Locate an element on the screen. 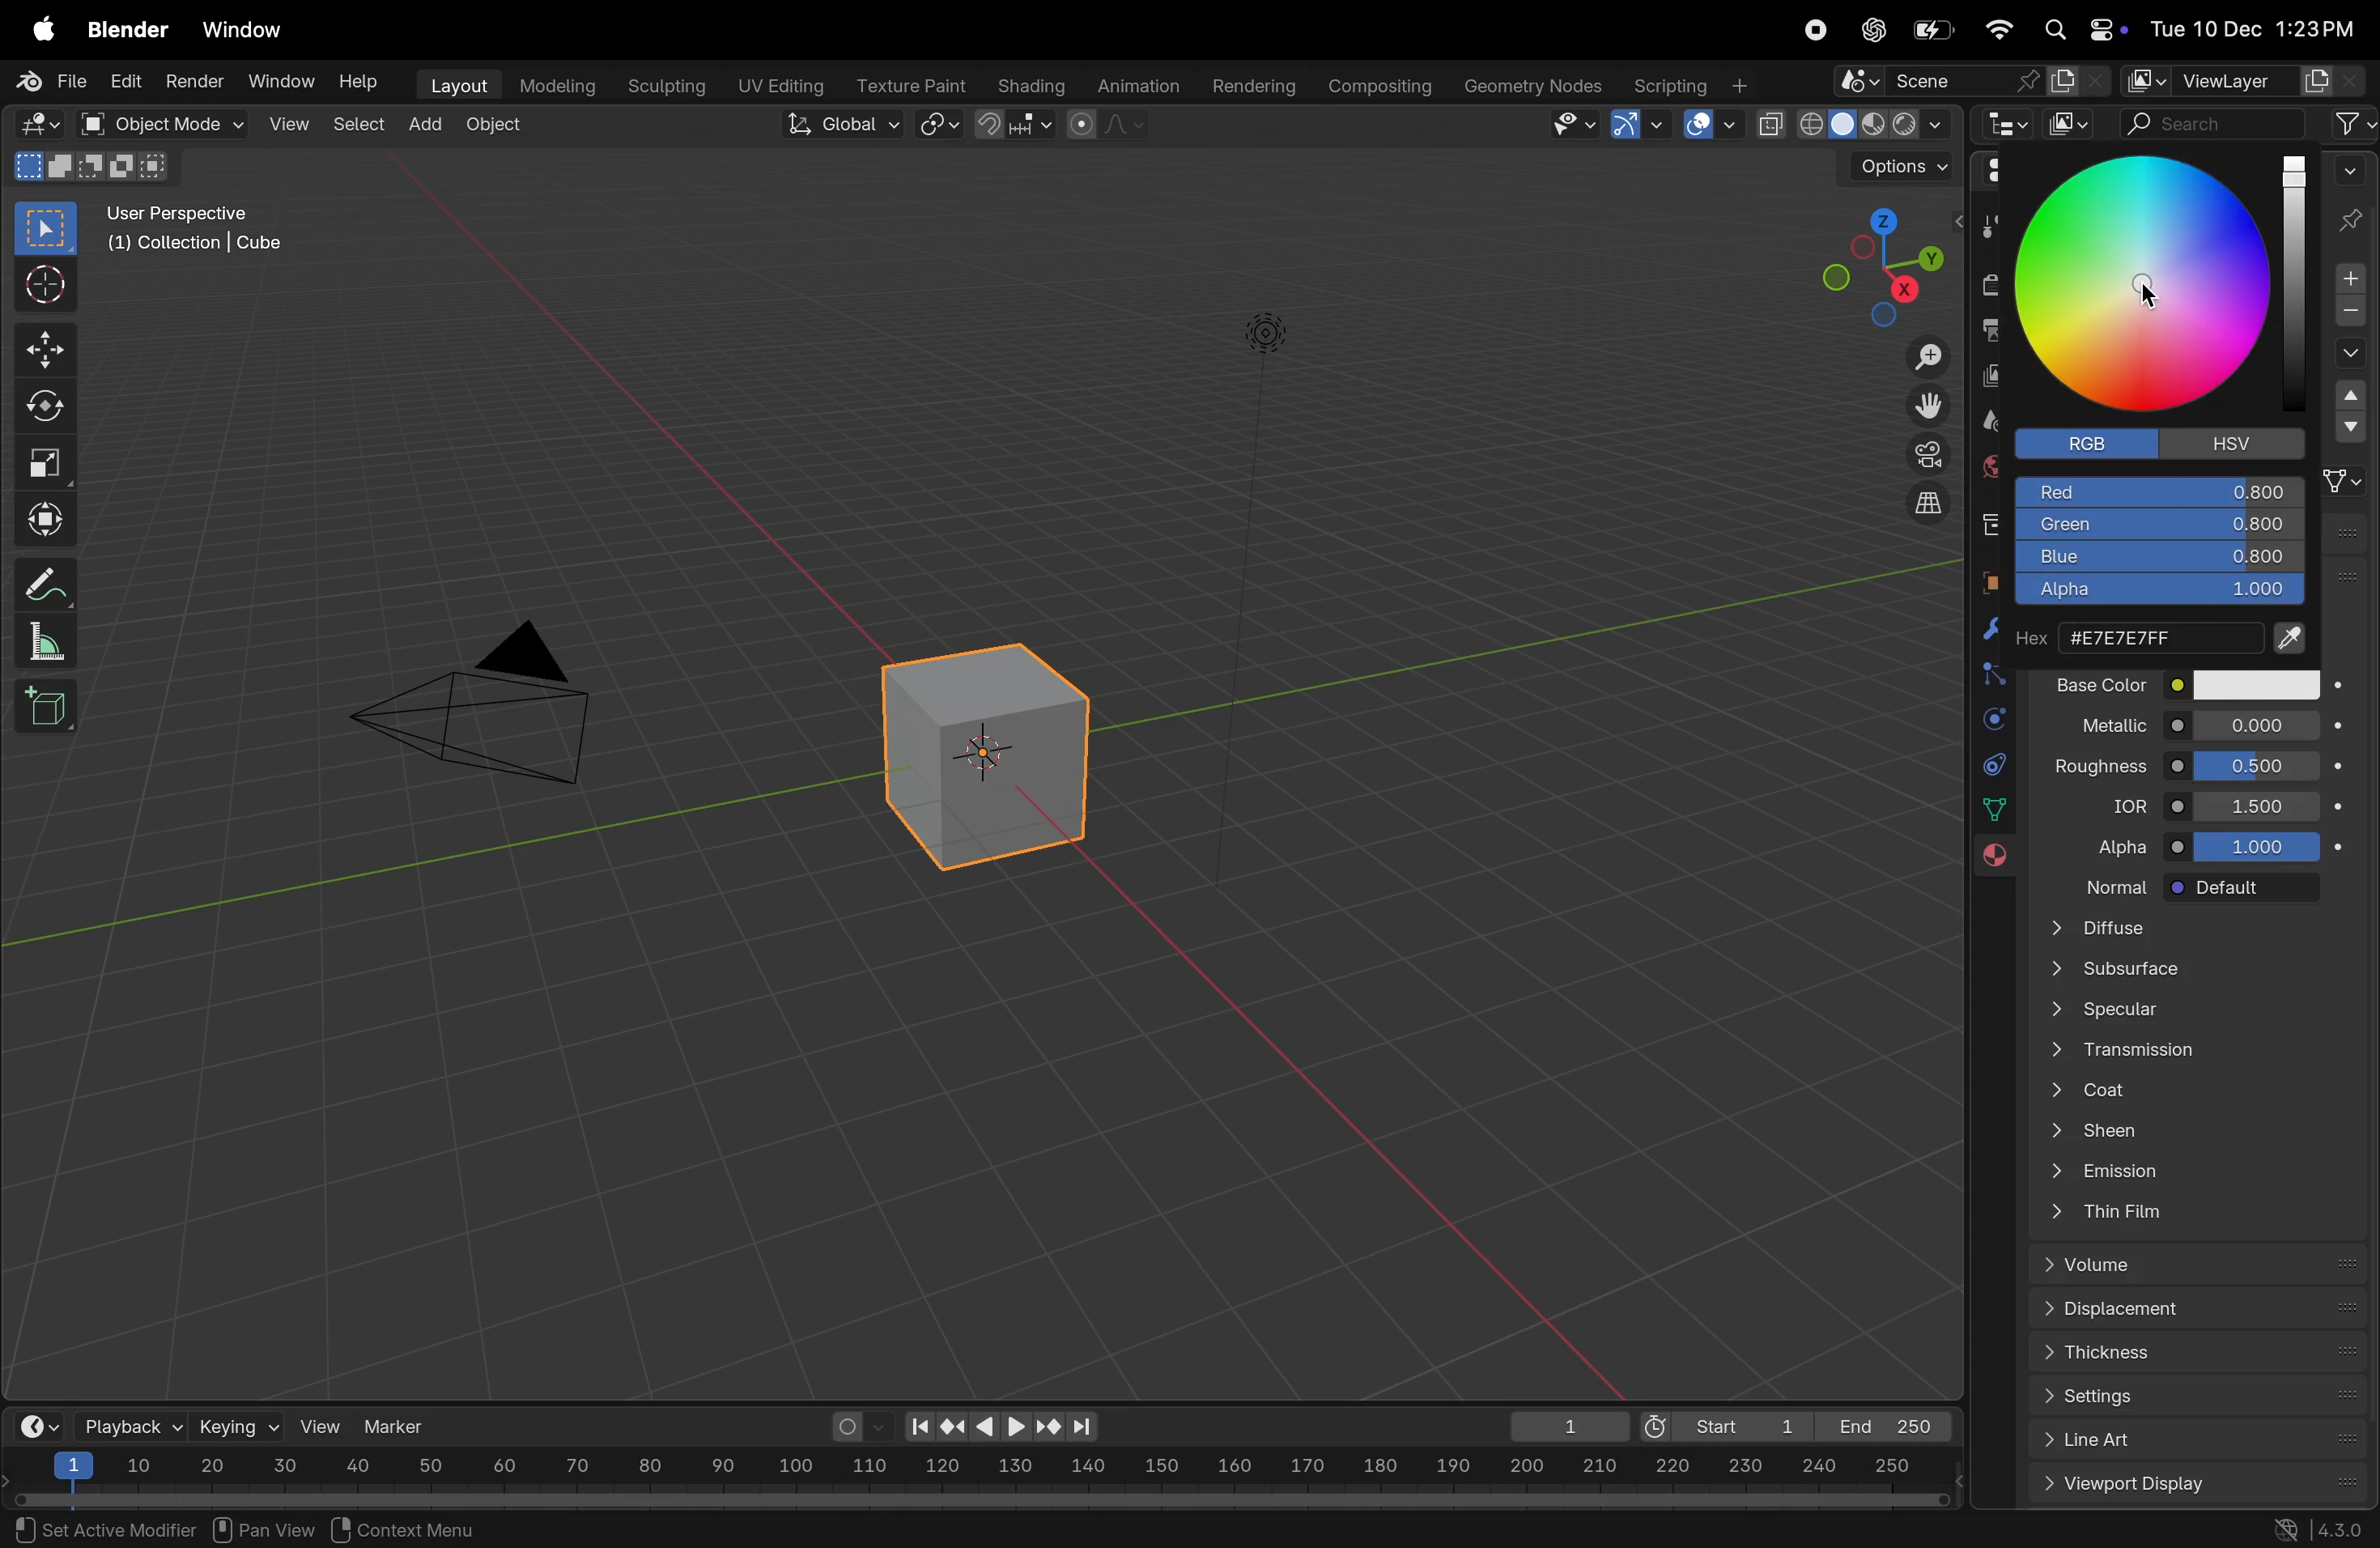 The width and height of the screenshot is (2380, 1548). subsurface is located at coordinates (2186, 971).